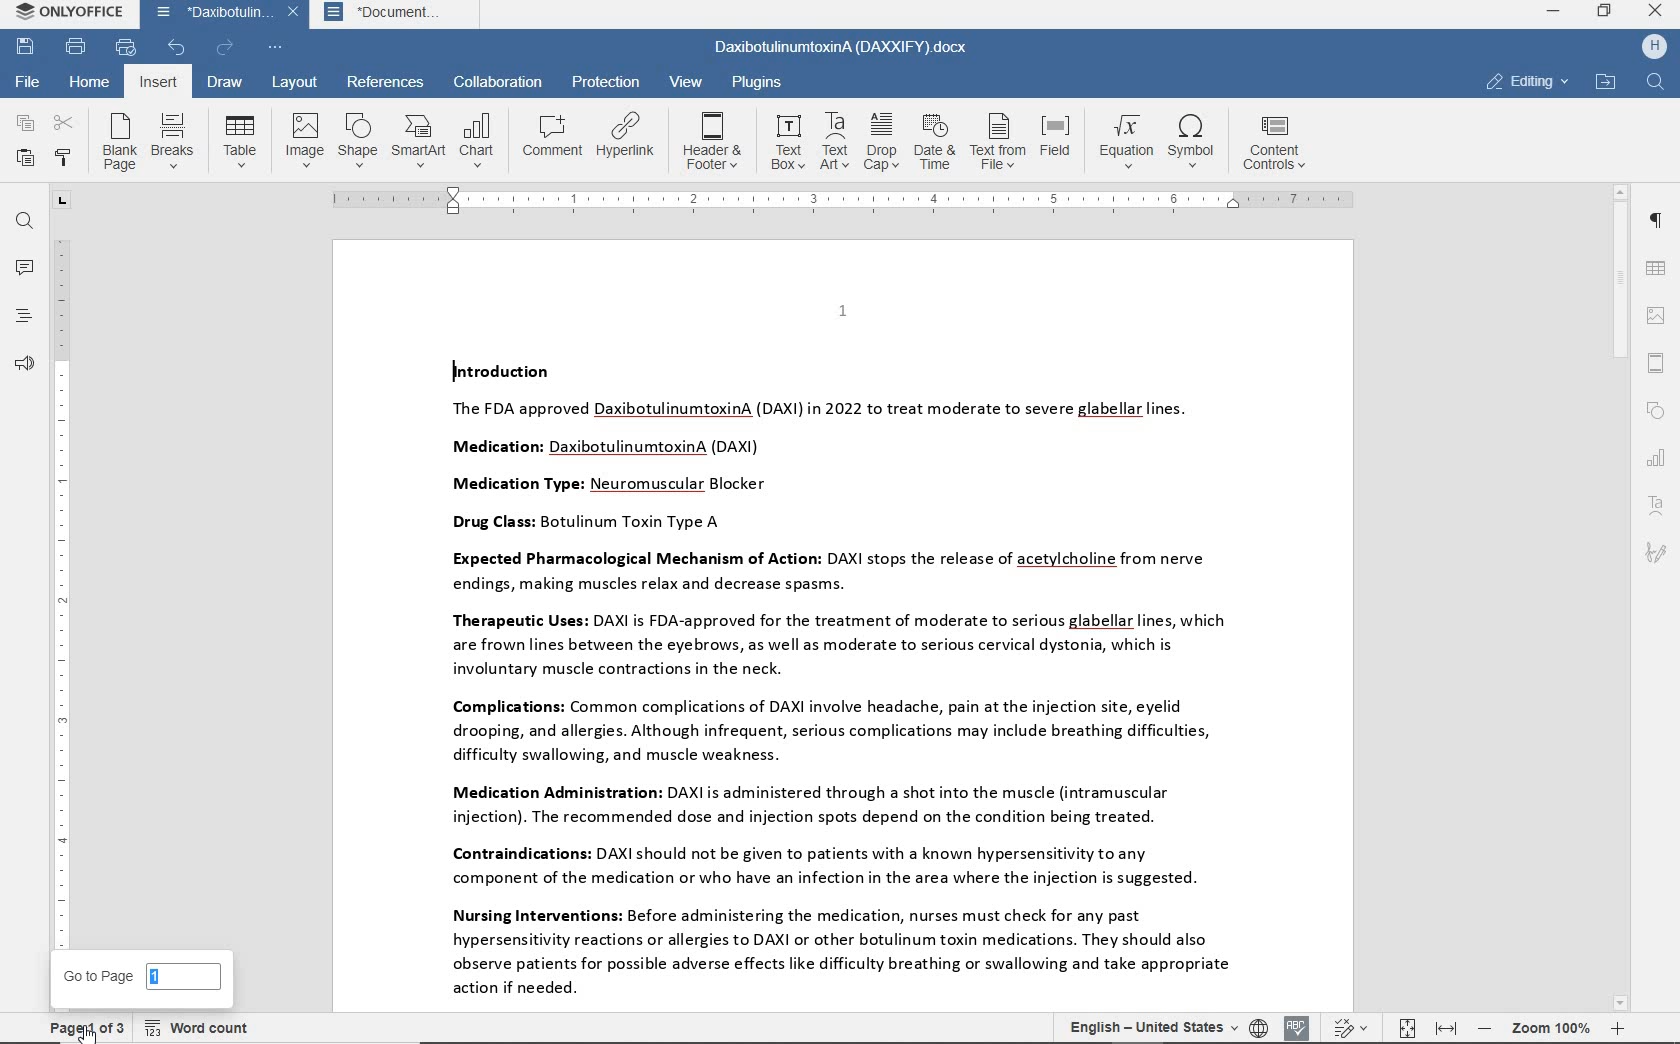  Describe the element at coordinates (1654, 220) in the screenshot. I see `paragraph settings` at that location.